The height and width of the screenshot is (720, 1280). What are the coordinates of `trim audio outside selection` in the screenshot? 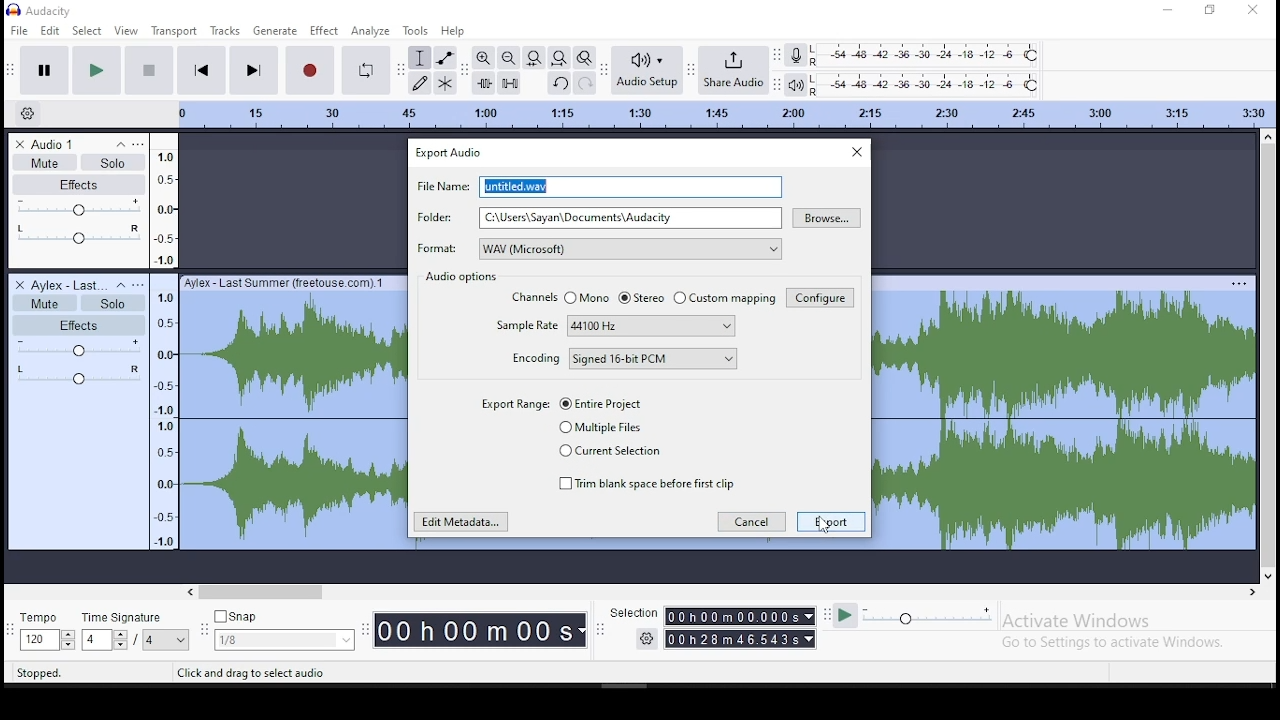 It's located at (482, 83).